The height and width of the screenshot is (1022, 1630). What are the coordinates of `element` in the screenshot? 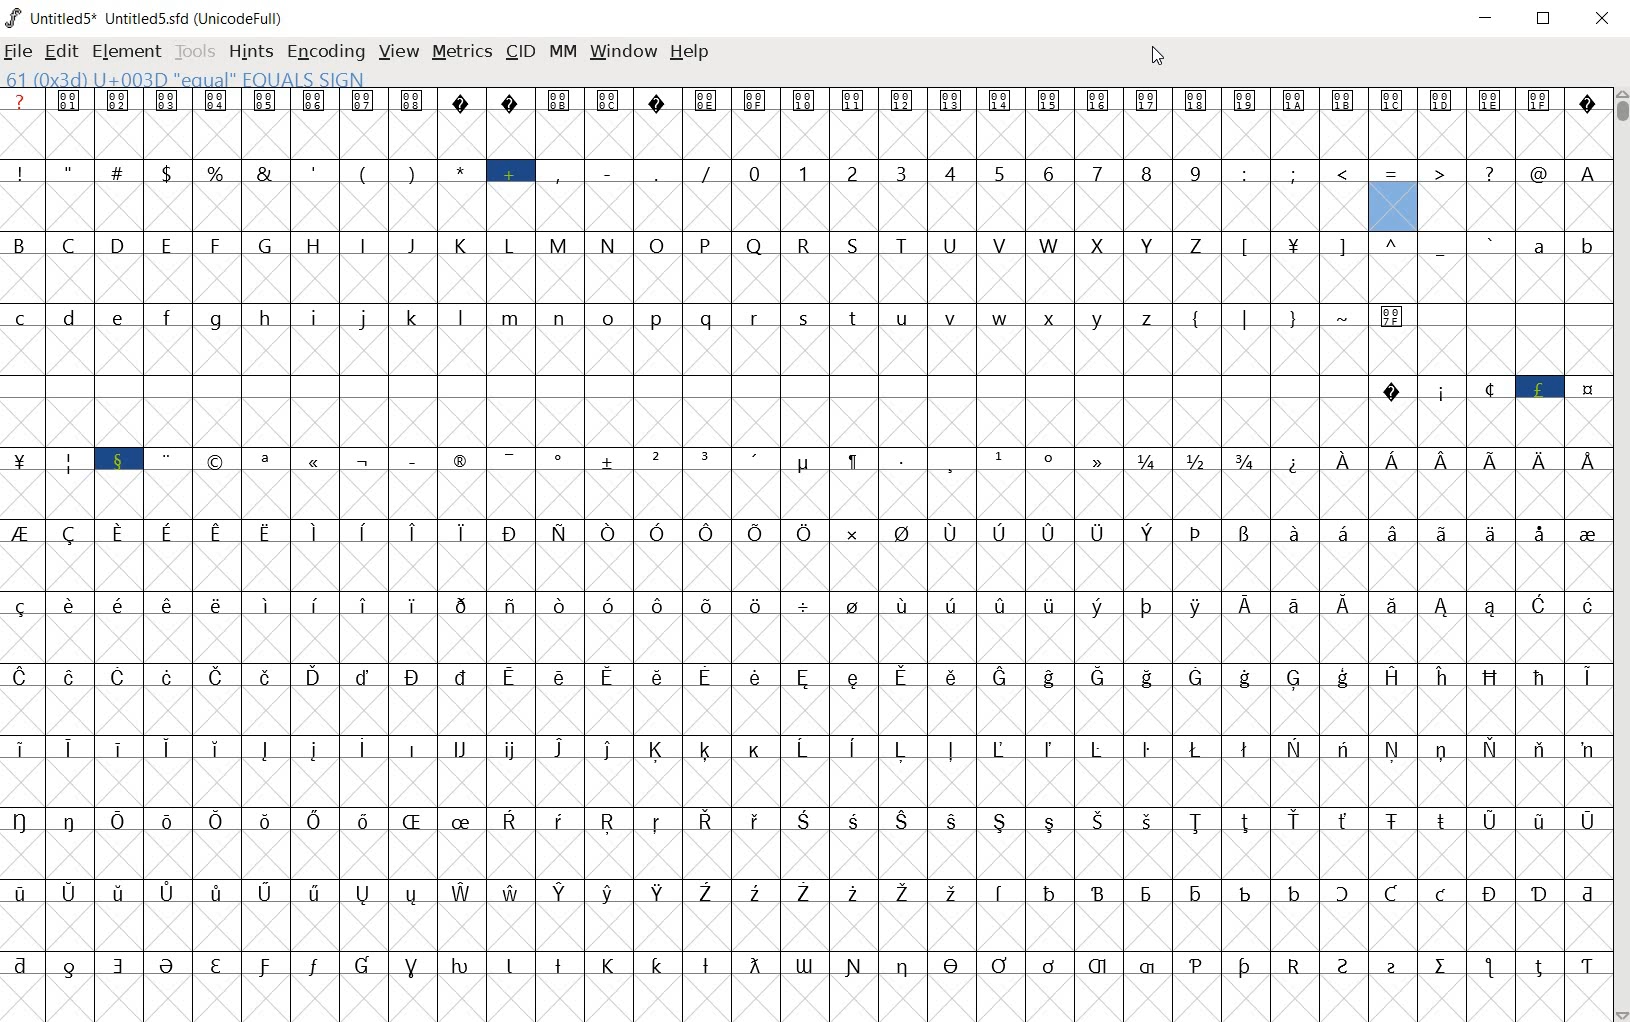 It's located at (123, 50).